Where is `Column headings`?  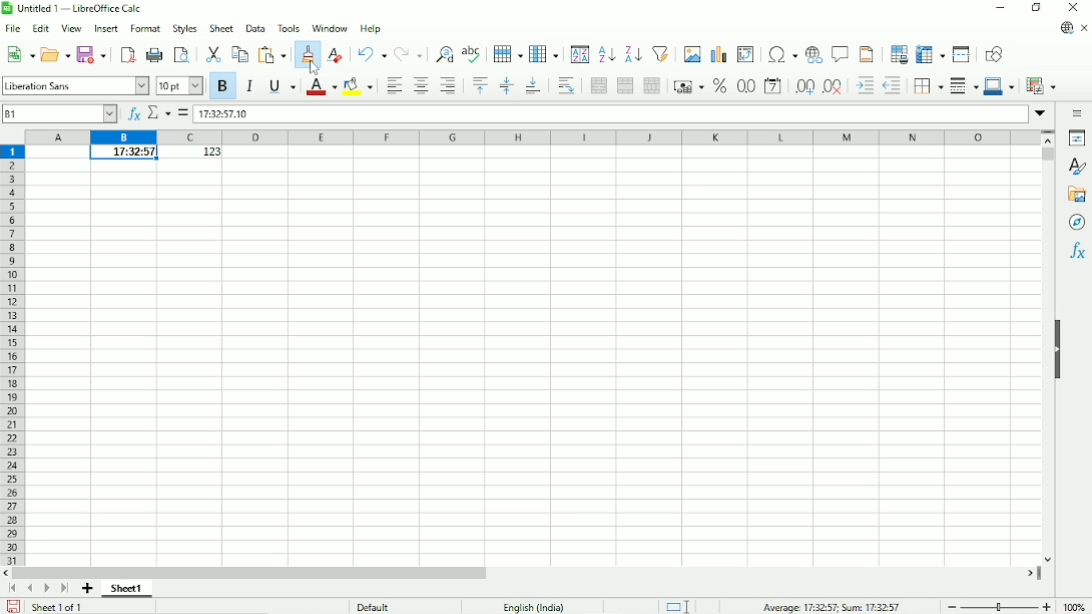
Column headings is located at coordinates (534, 137).